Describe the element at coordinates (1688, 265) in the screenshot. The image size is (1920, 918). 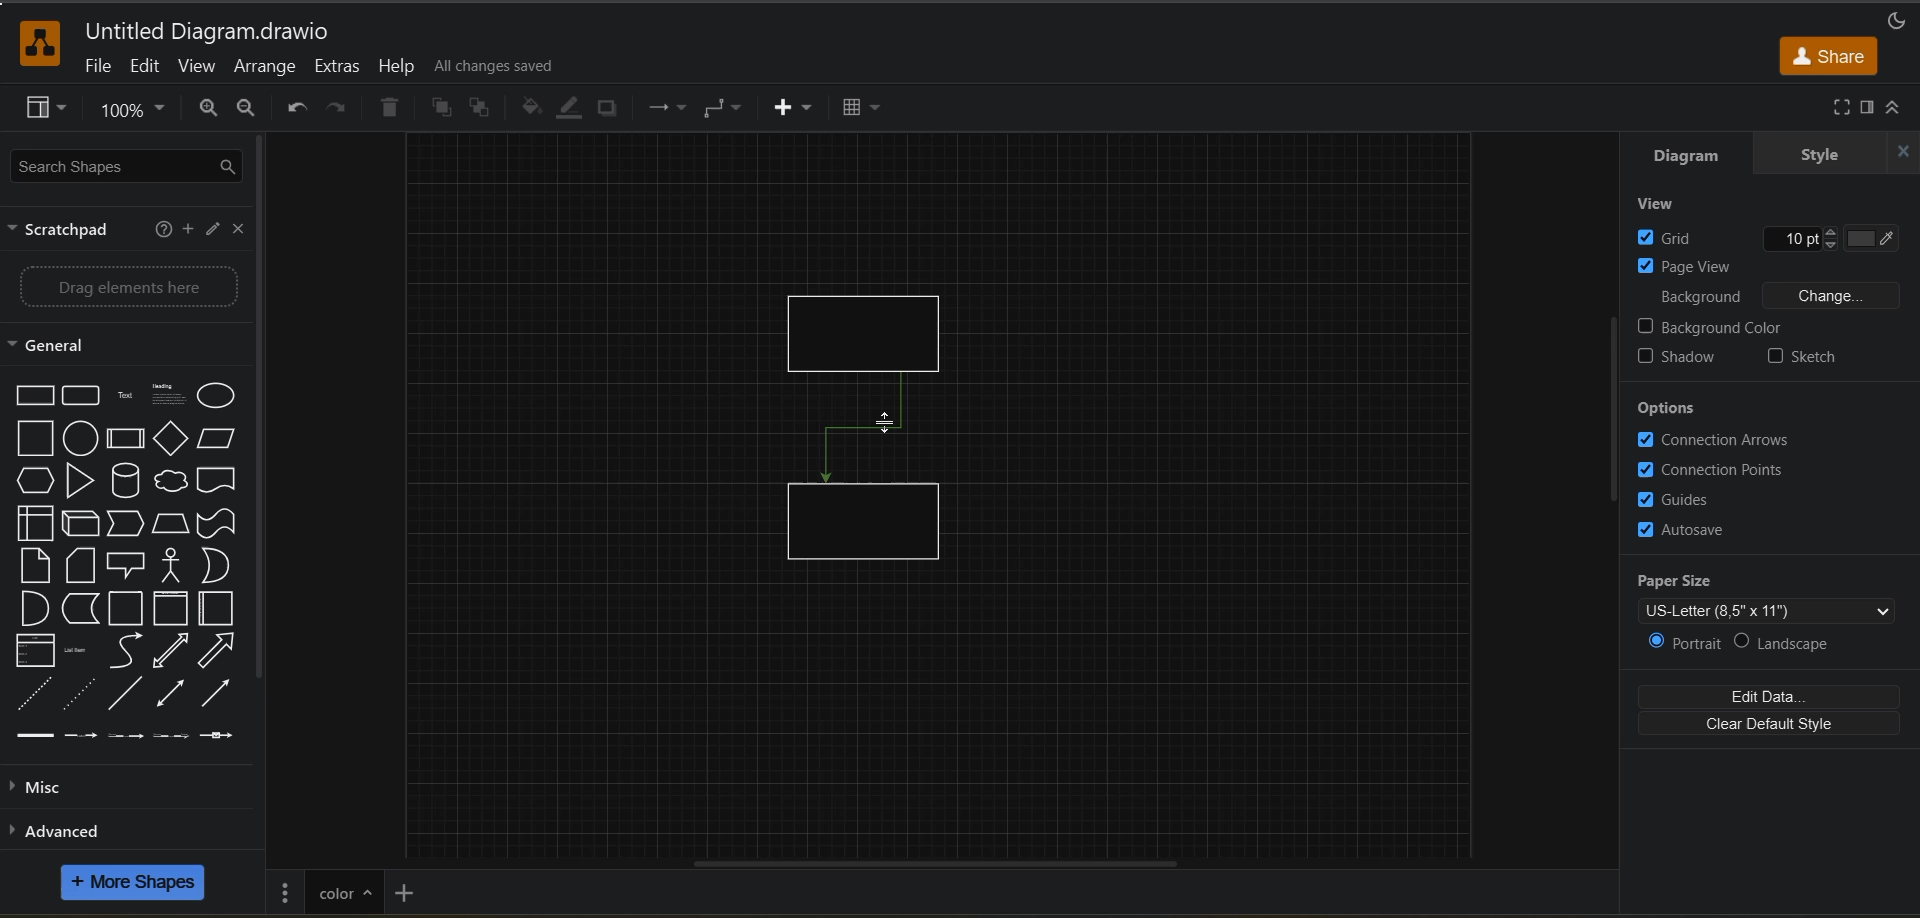
I see `page view` at that location.